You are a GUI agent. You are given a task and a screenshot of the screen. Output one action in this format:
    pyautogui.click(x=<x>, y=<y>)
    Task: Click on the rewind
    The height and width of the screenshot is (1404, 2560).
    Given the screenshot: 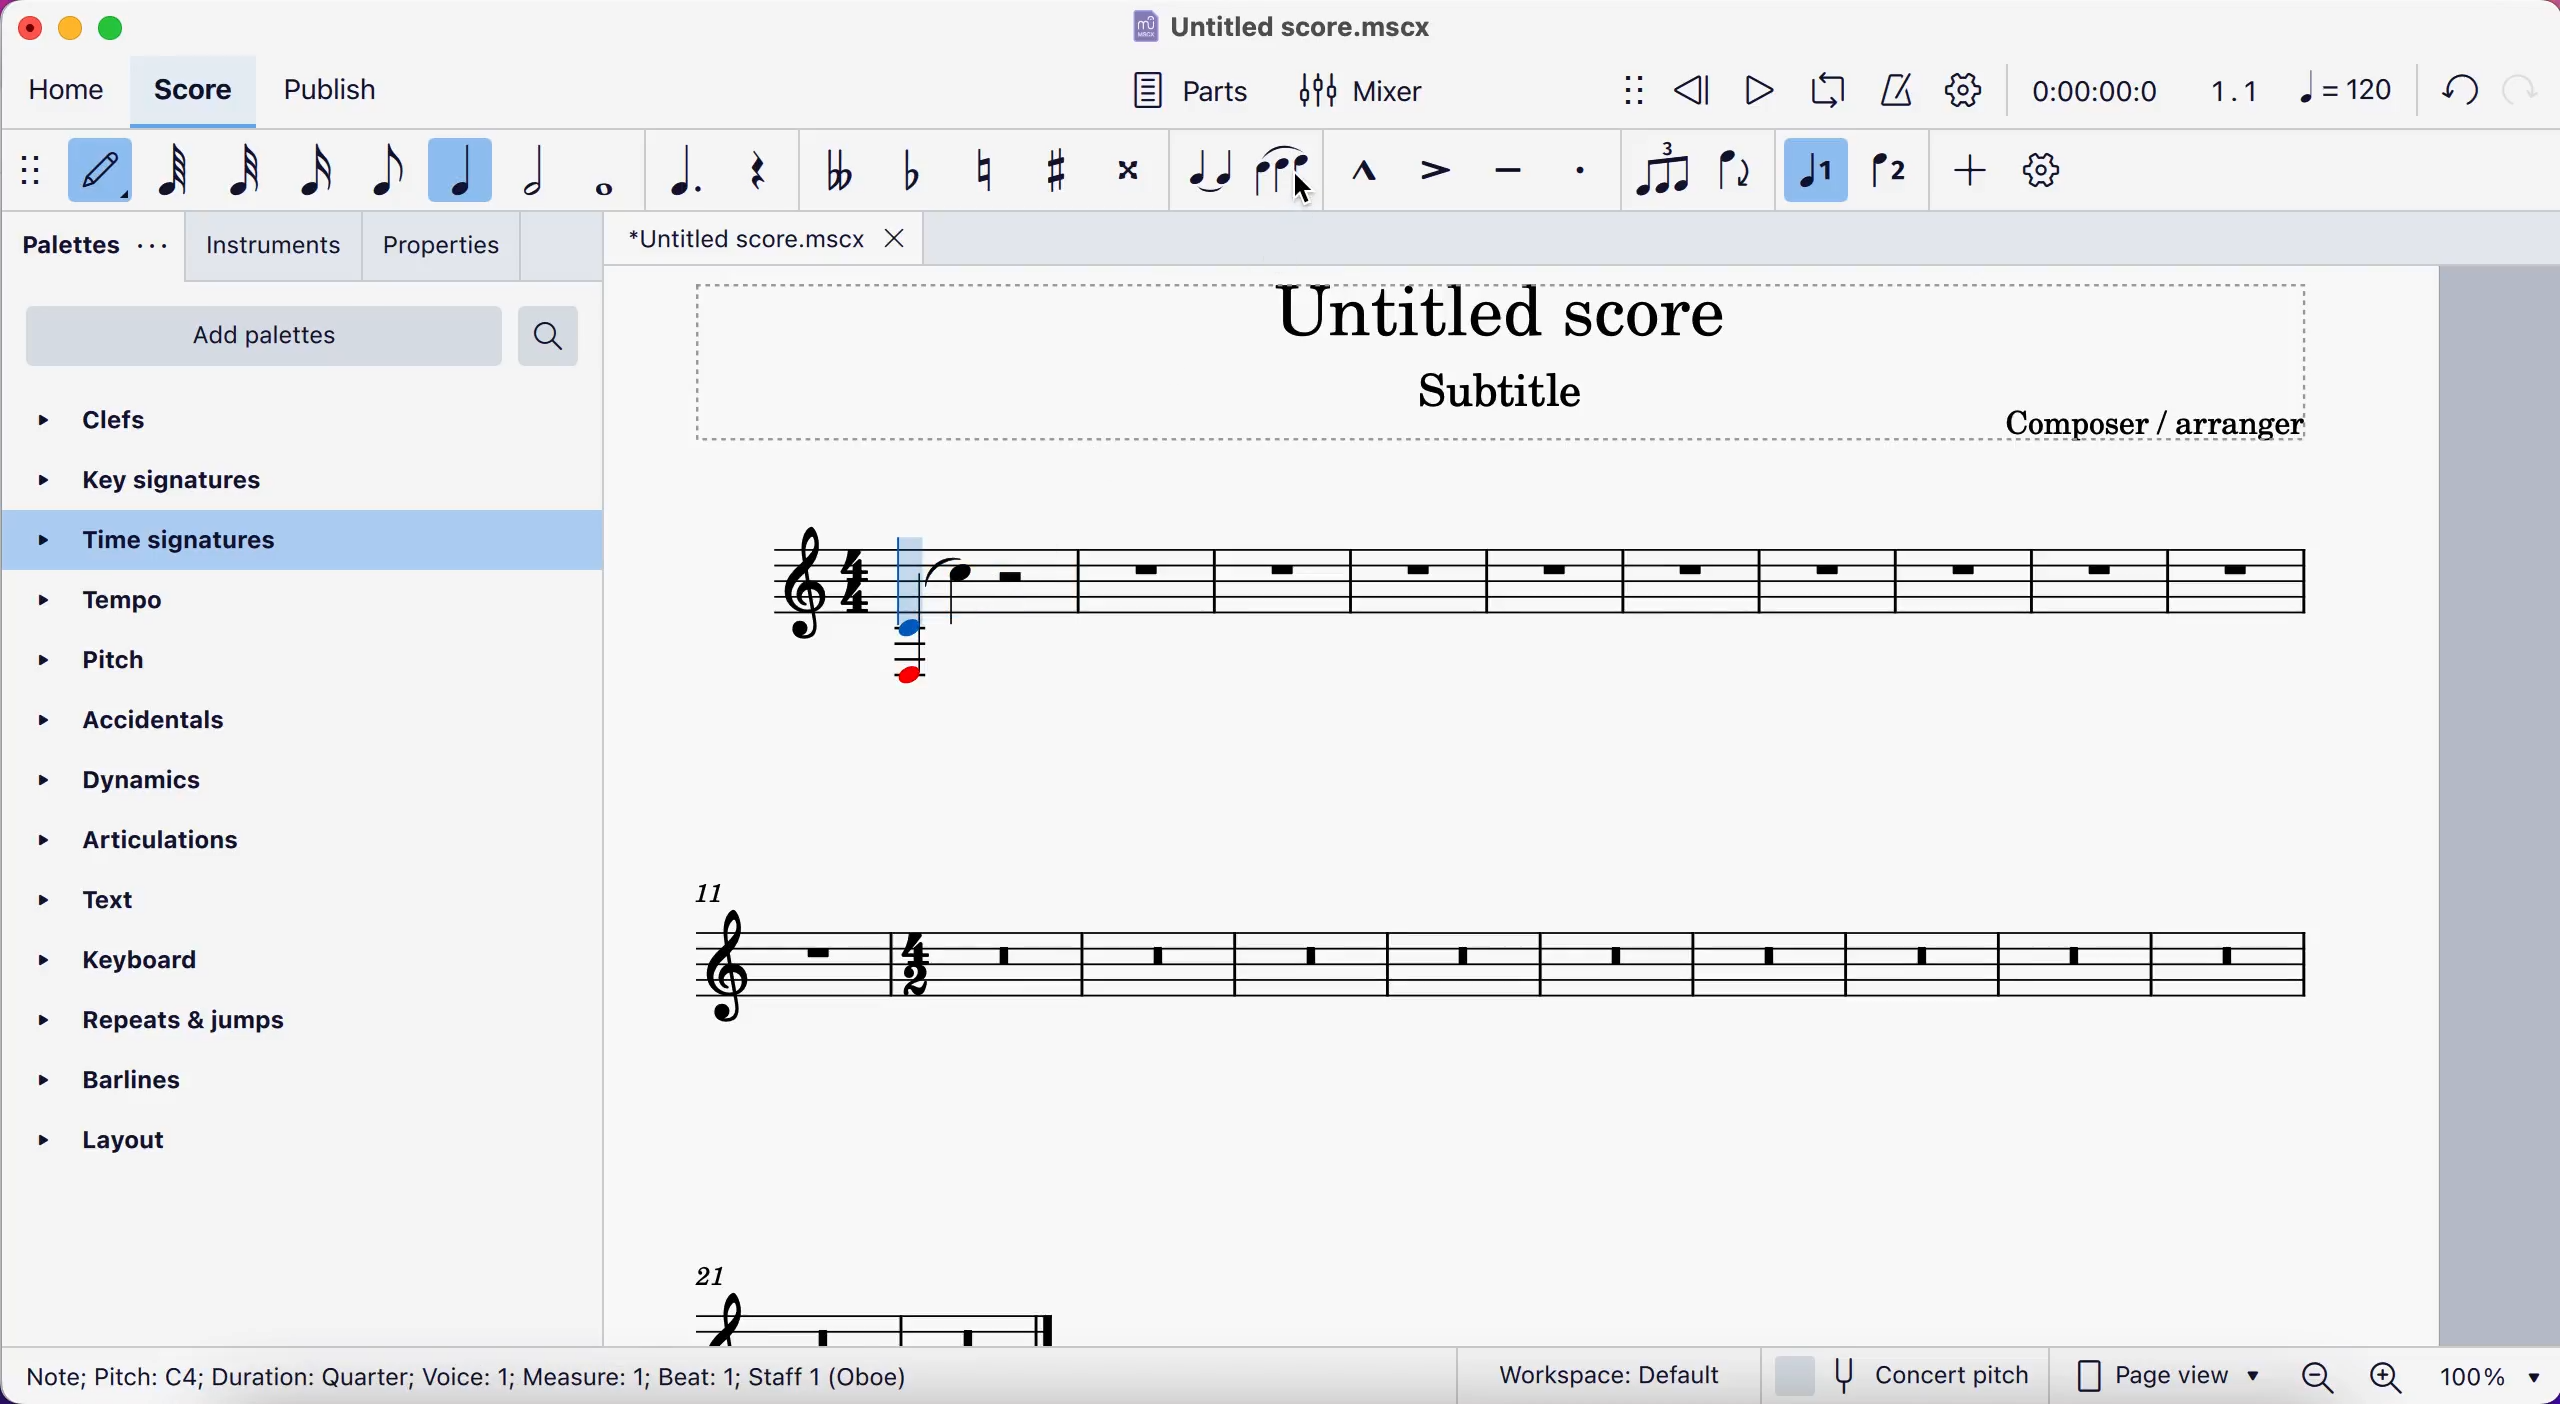 What is the action you would take?
    pyautogui.click(x=1685, y=93)
    